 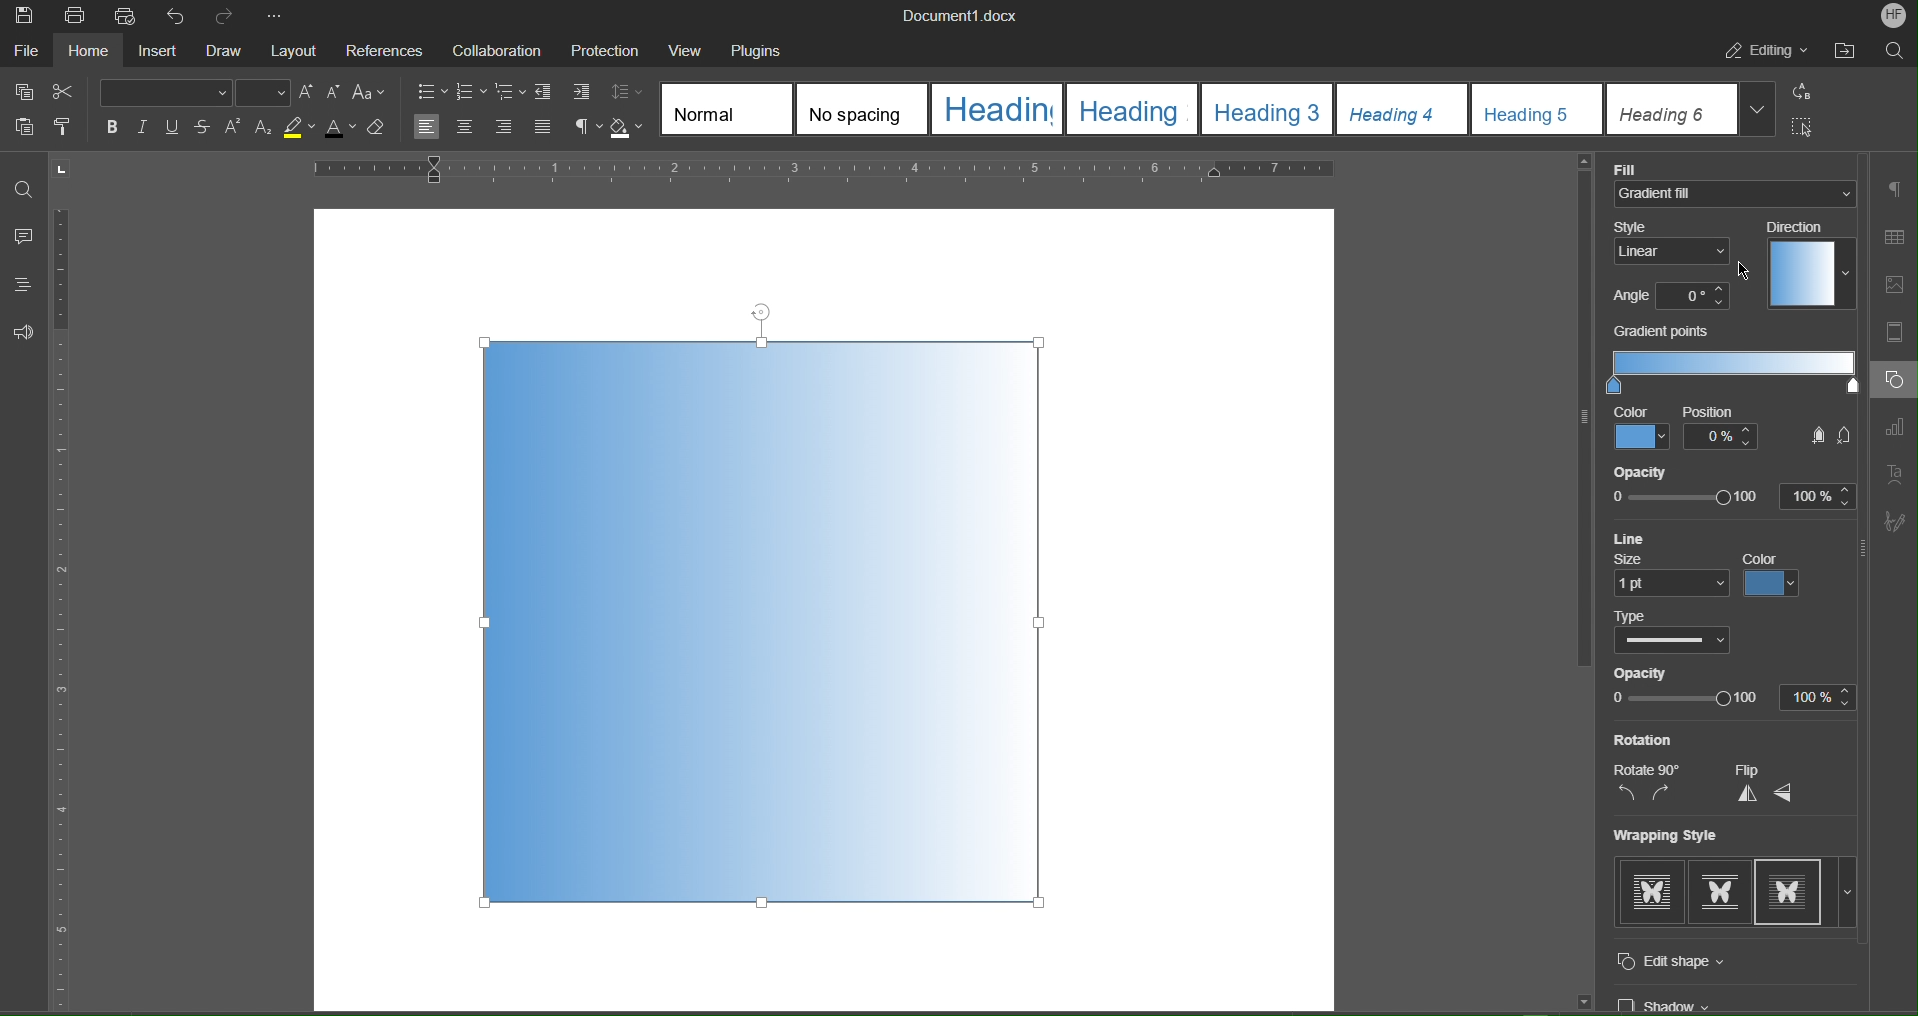 What do you see at coordinates (725, 107) in the screenshot?
I see `Normal` at bounding box center [725, 107].